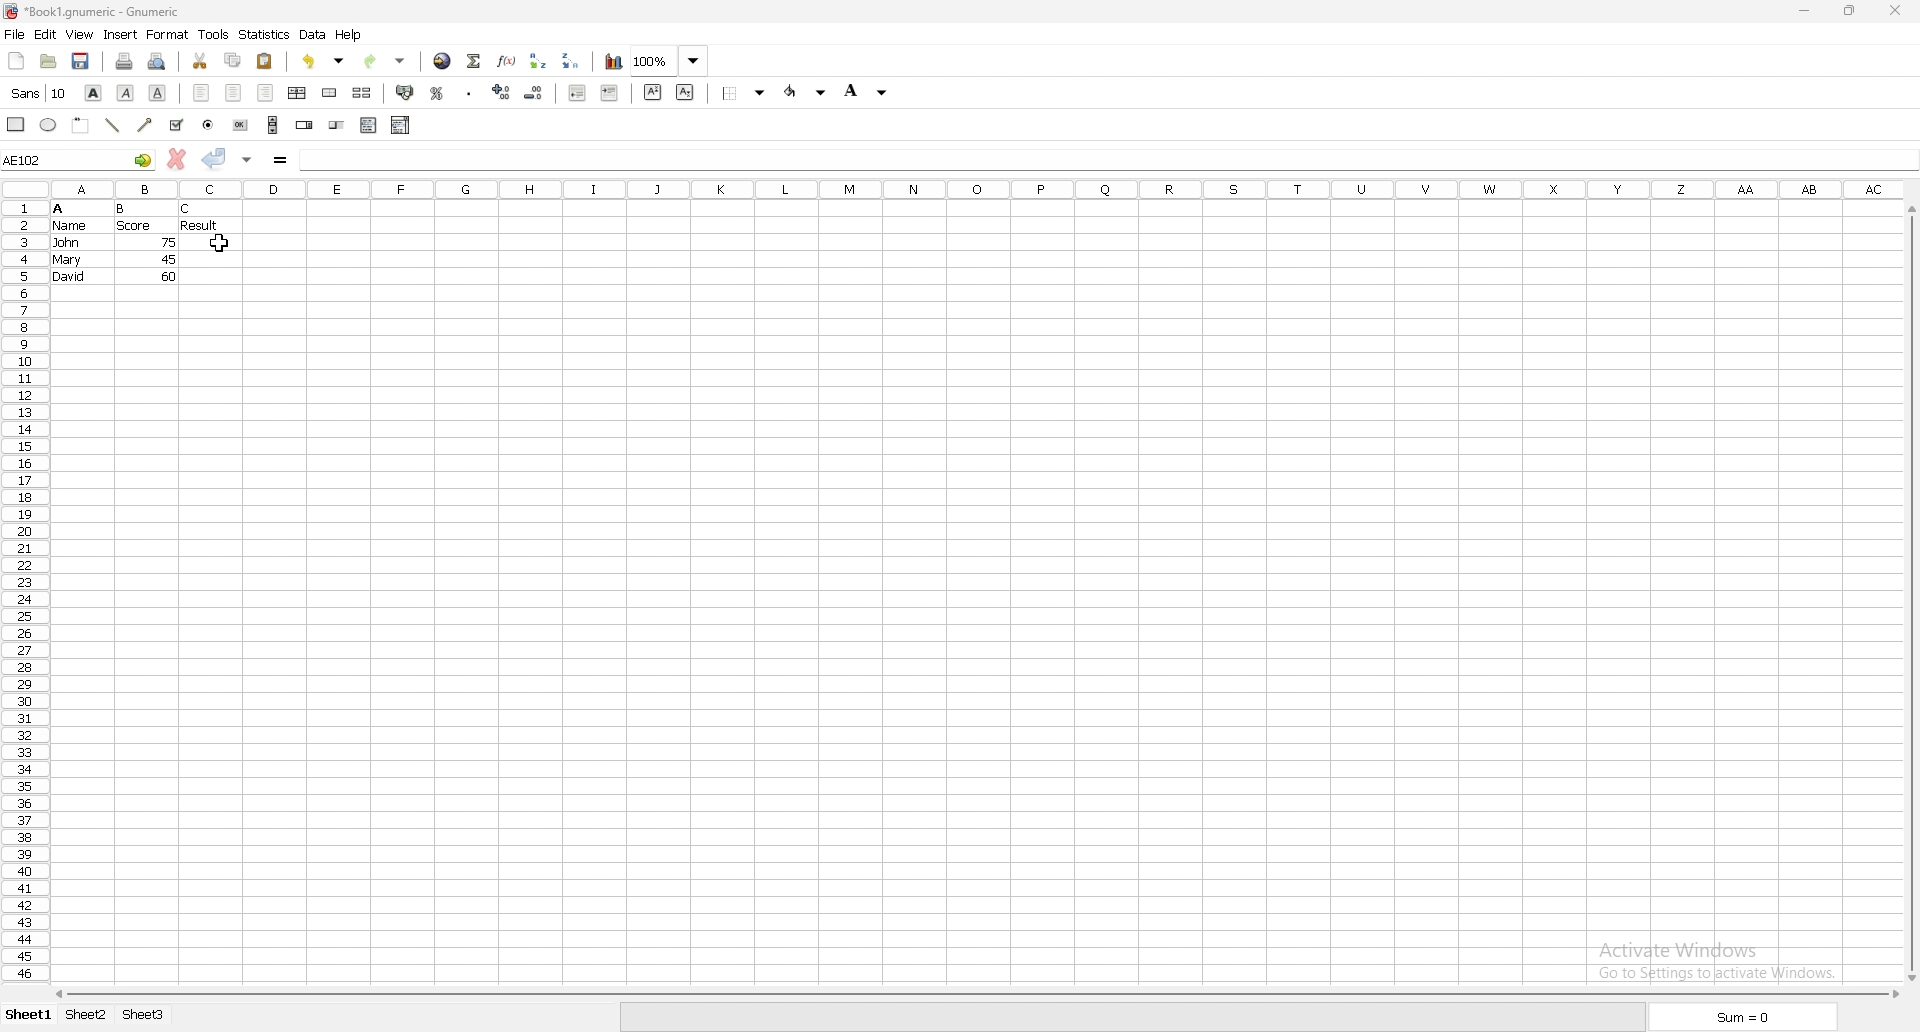  What do you see at coordinates (147, 1017) in the screenshot?
I see `sheet 3` at bounding box center [147, 1017].